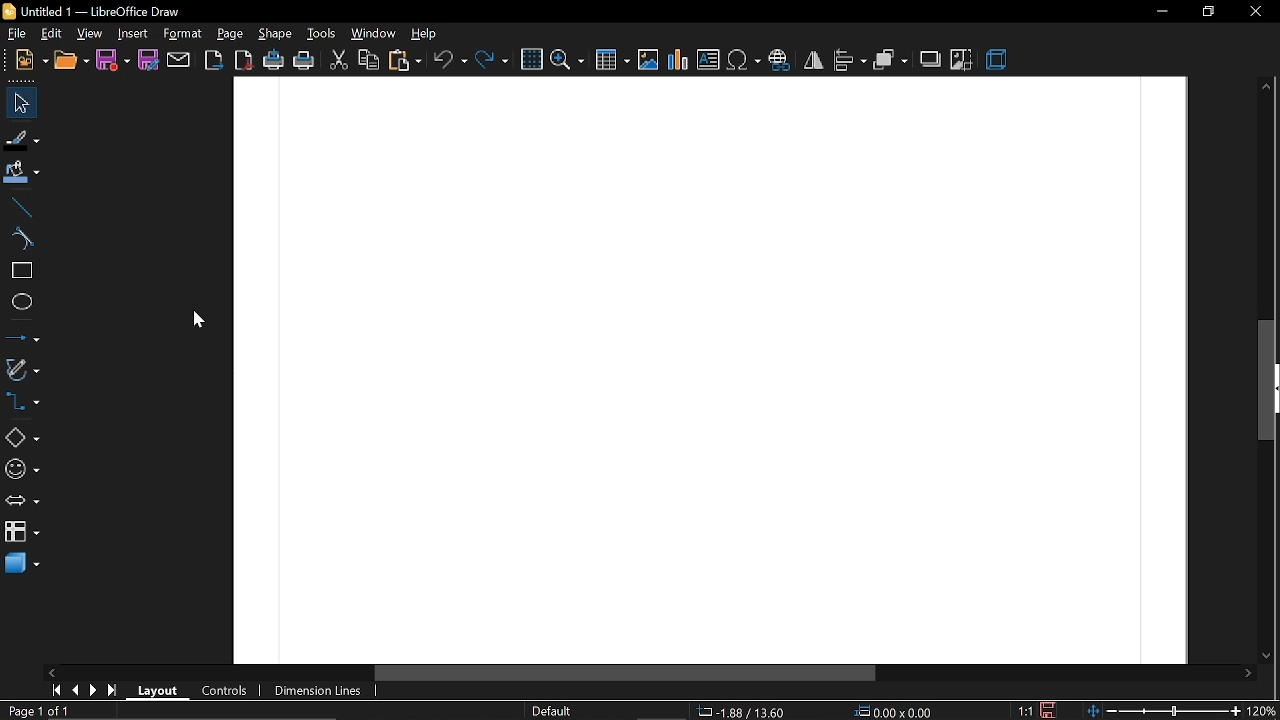  What do you see at coordinates (18, 271) in the screenshot?
I see `rectangle` at bounding box center [18, 271].